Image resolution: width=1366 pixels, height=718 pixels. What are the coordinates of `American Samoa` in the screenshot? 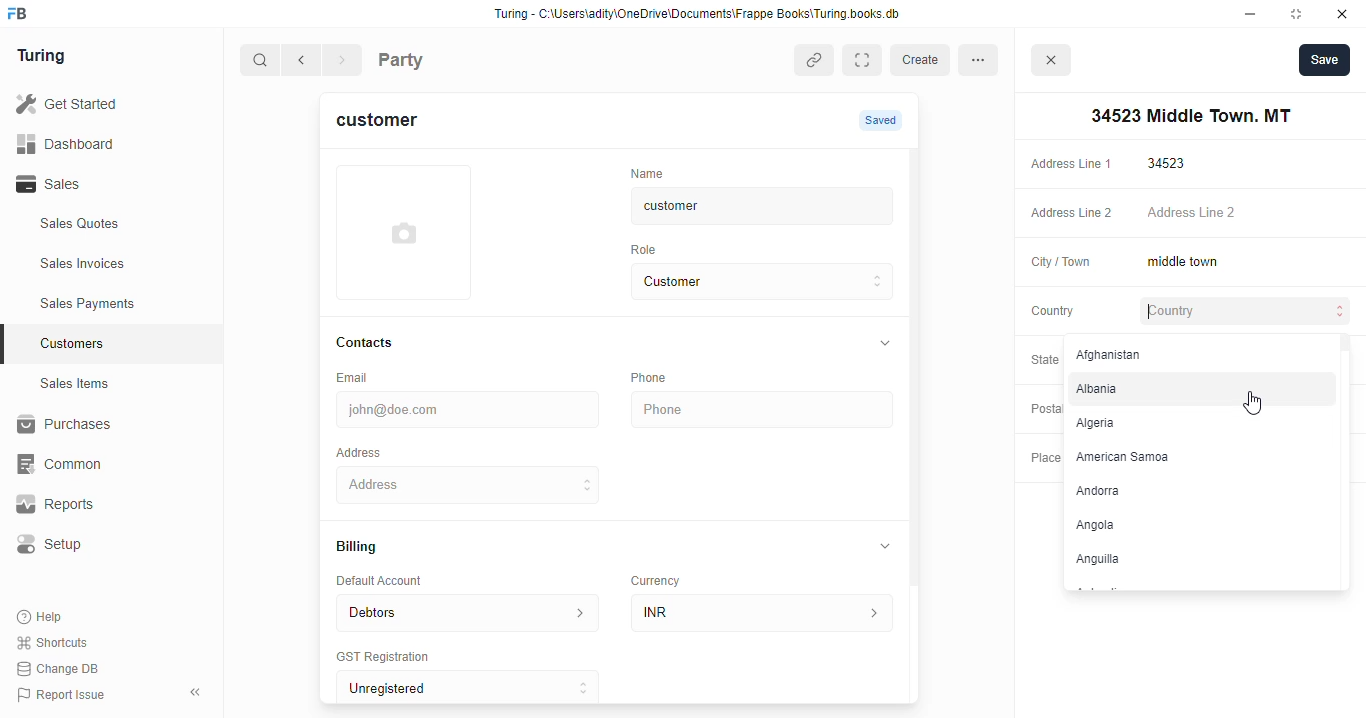 It's located at (1195, 459).